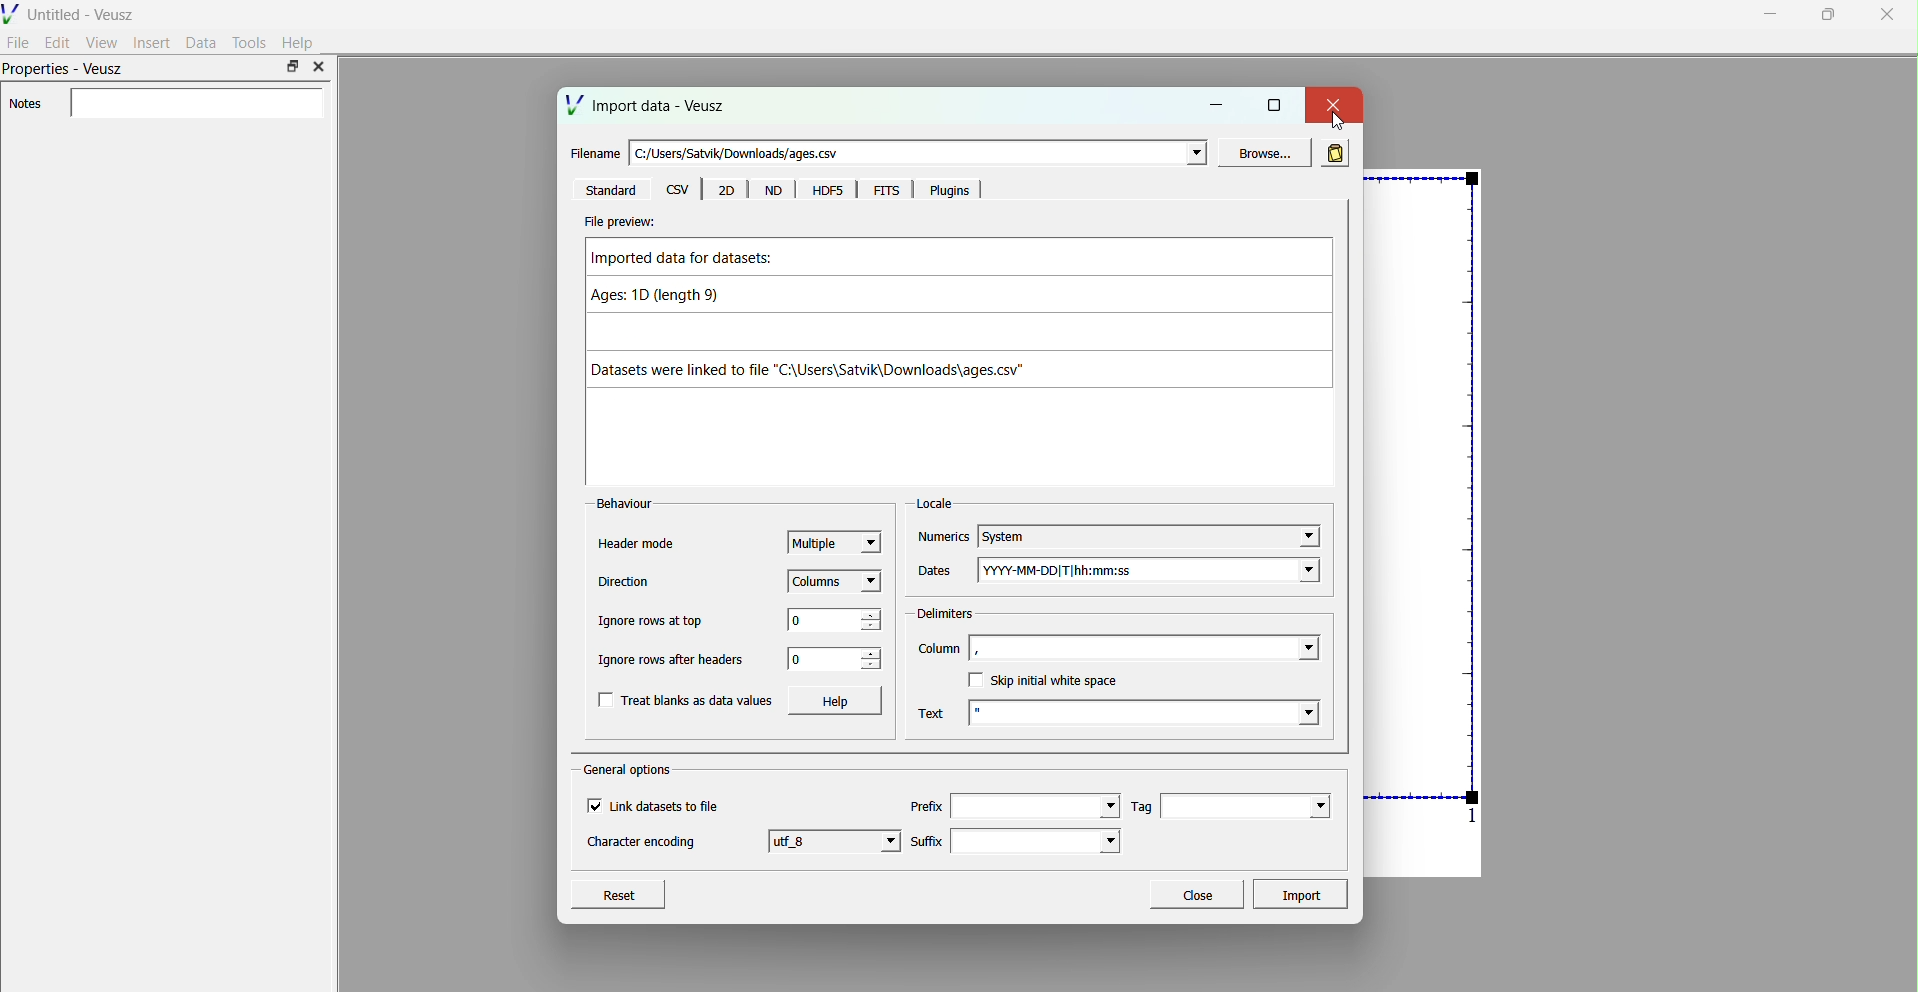 This screenshot has width=1918, height=992. What do you see at coordinates (872, 651) in the screenshot?
I see `increase` at bounding box center [872, 651].